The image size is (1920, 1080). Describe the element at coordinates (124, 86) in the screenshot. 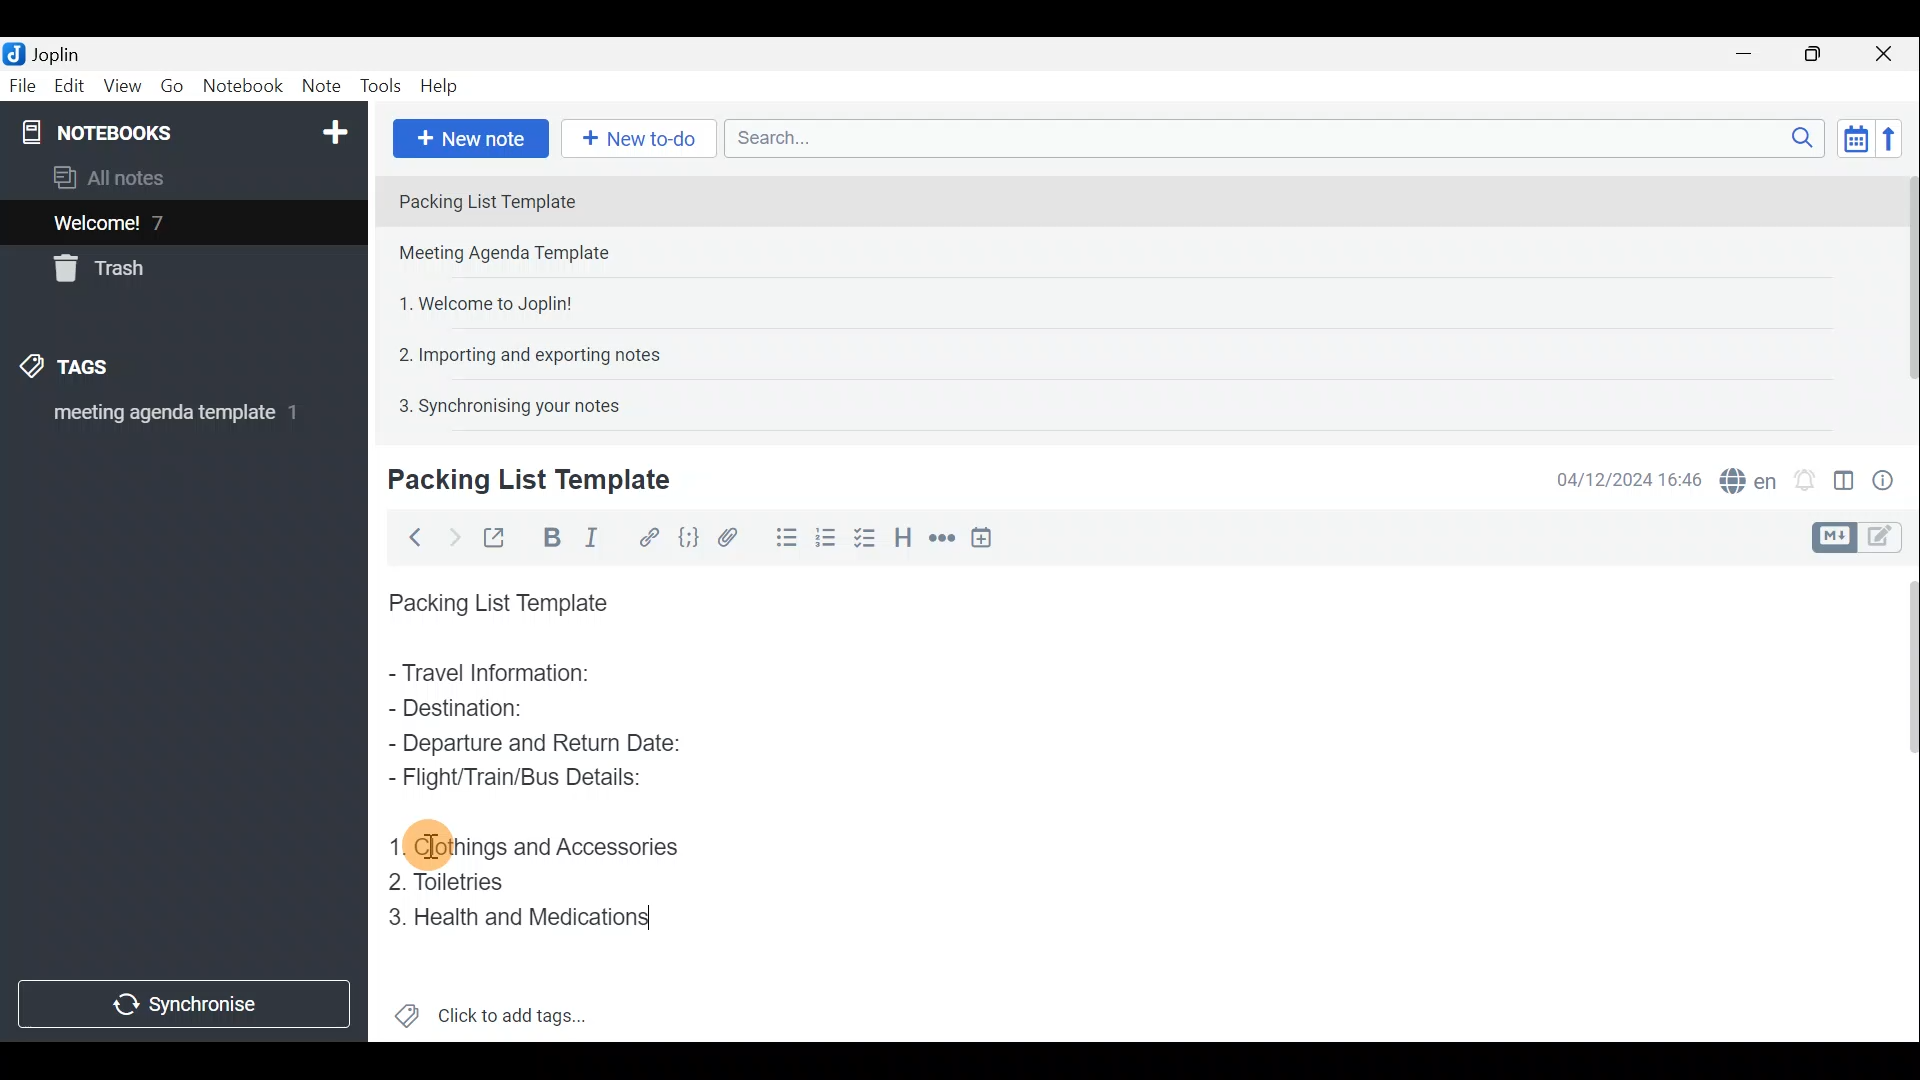

I see `View` at that location.